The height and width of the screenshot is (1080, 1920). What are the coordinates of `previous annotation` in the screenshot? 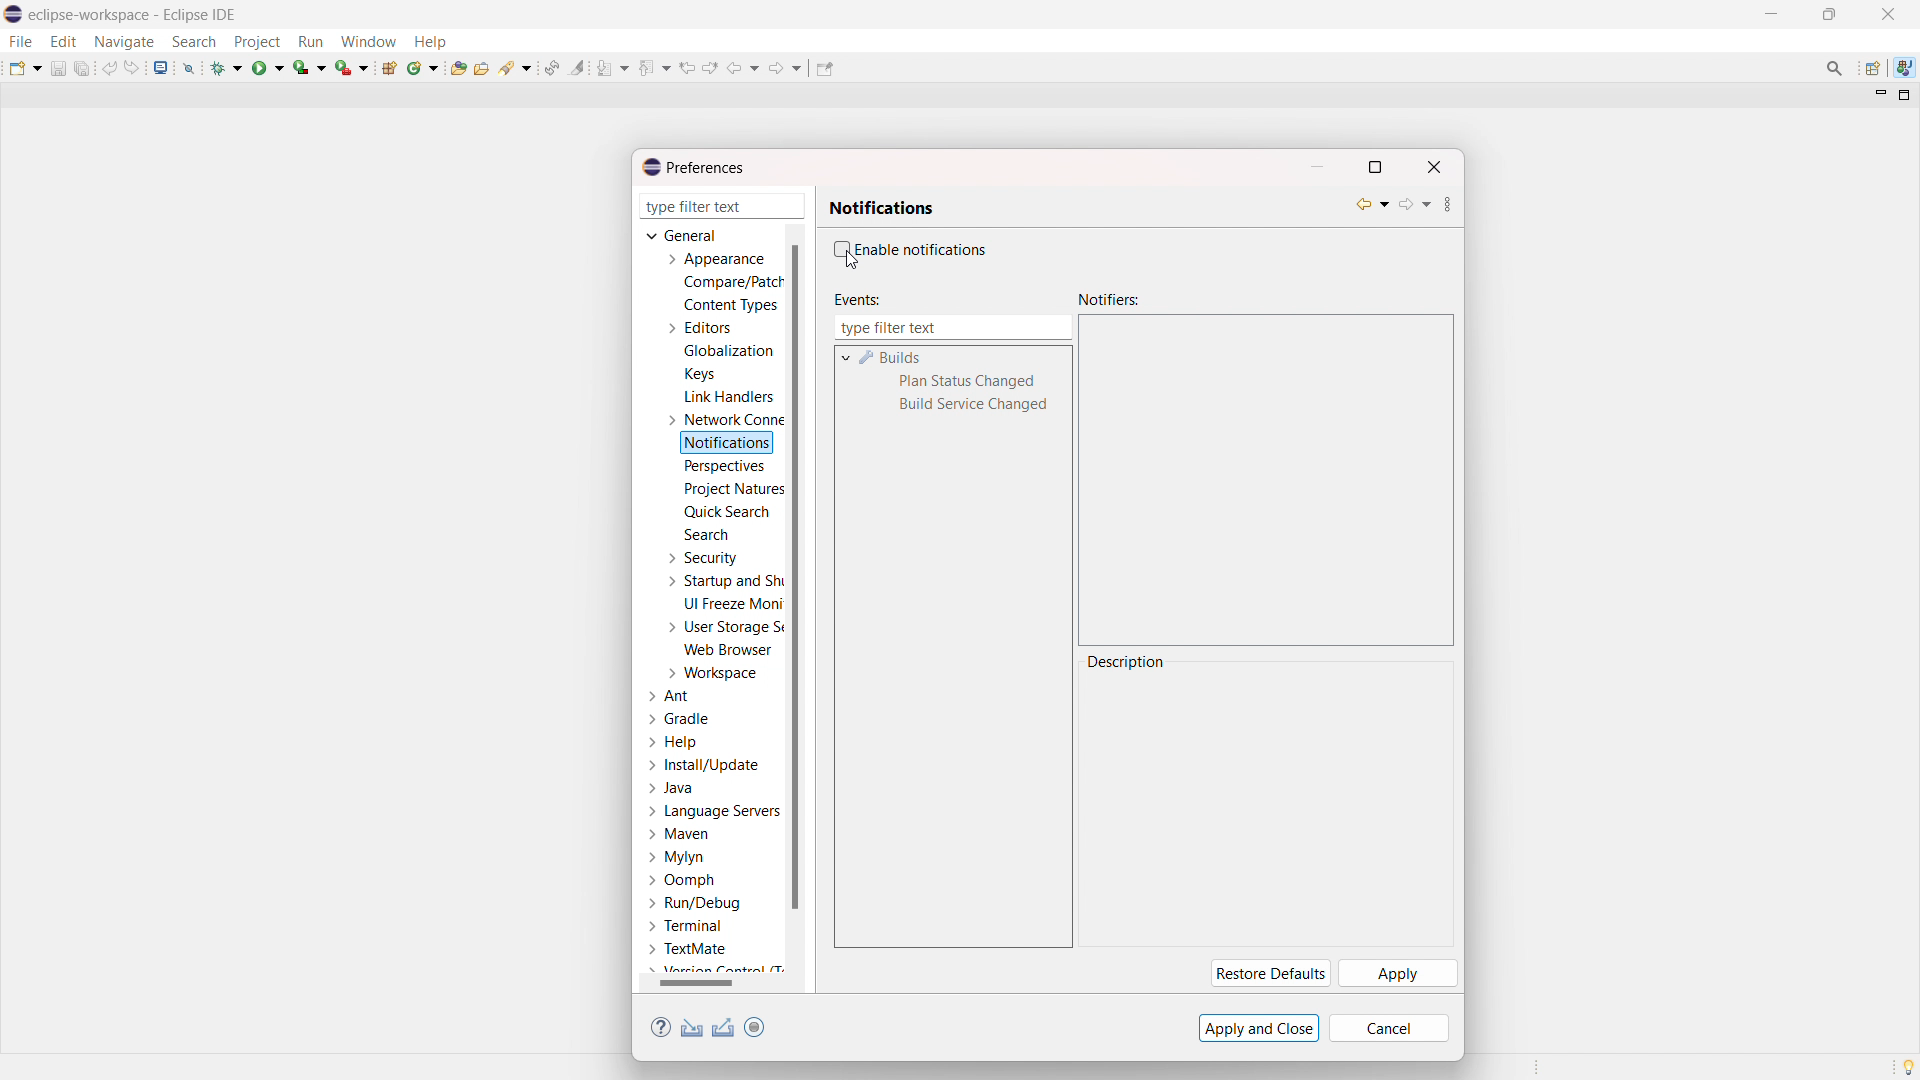 It's located at (654, 67).